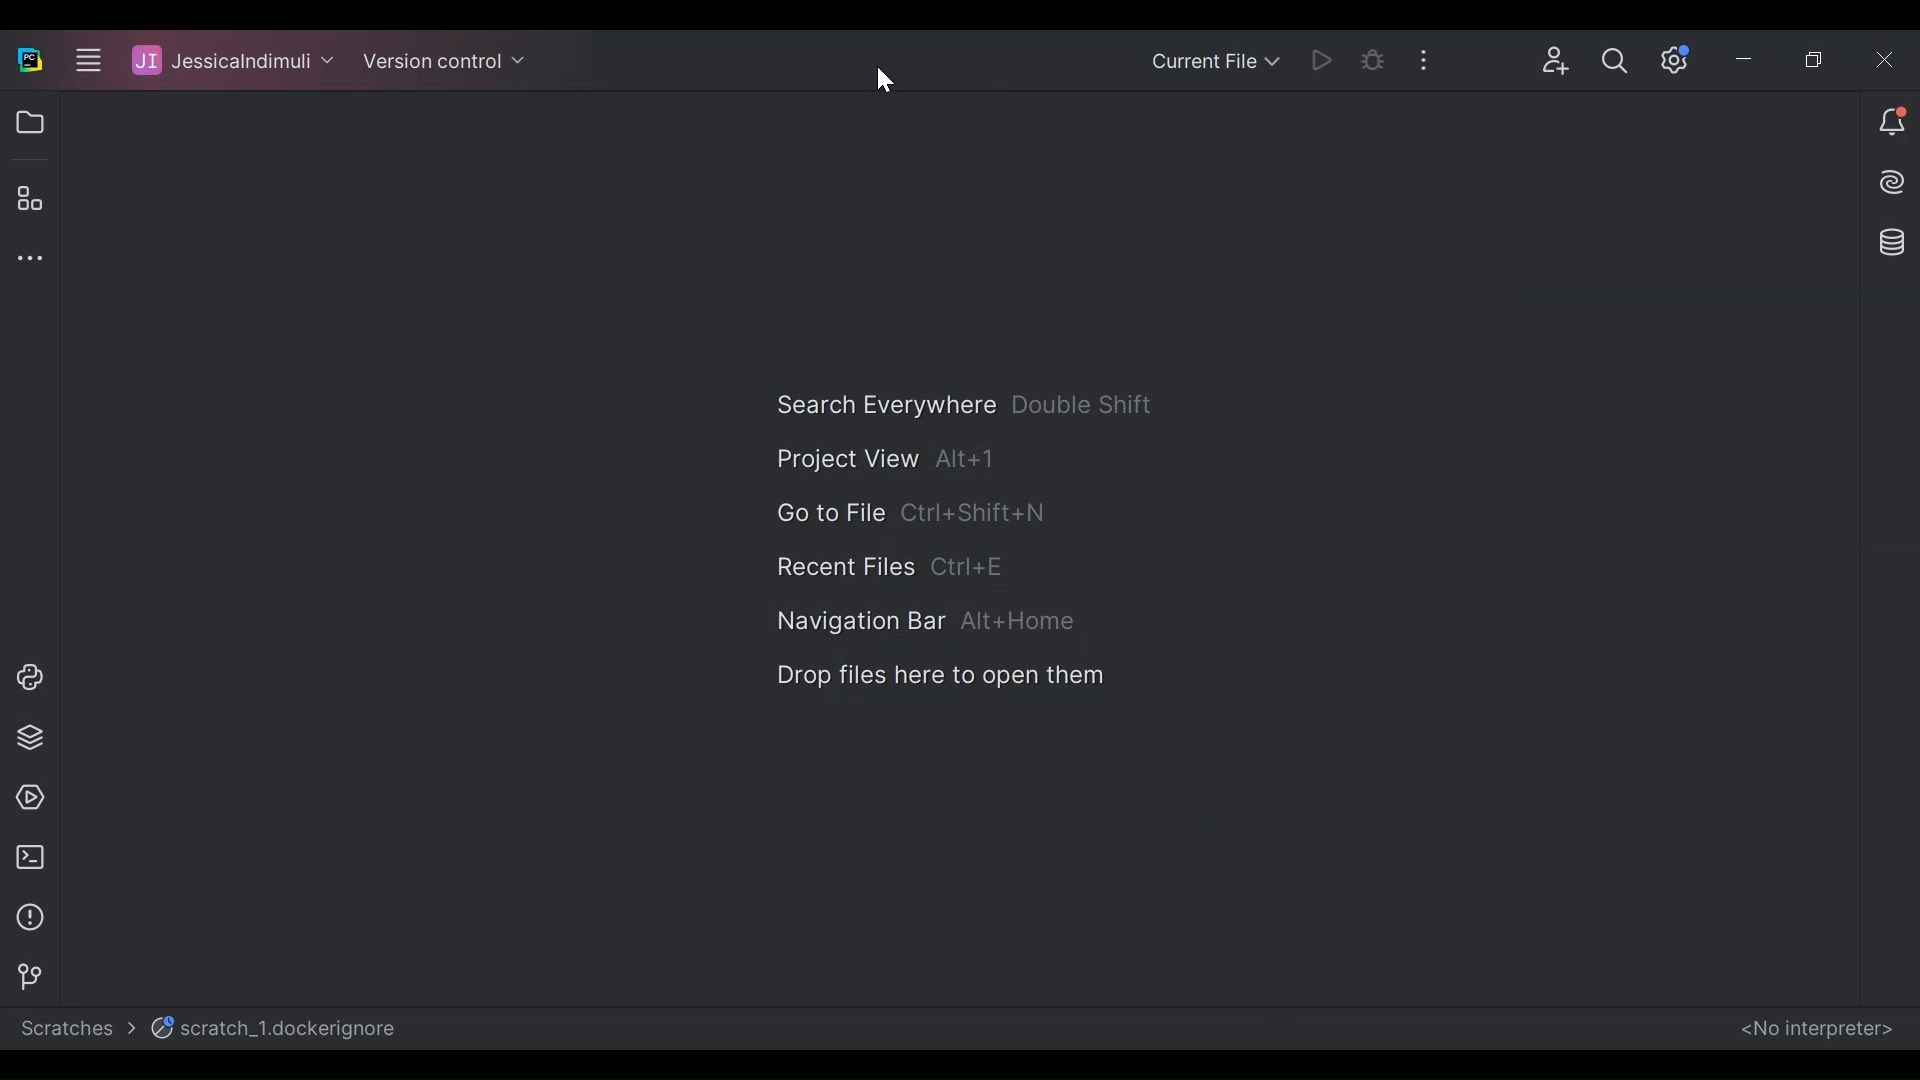 This screenshot has height=1080, width=1920. What do you see at coordinates (1563, 62) in the screenshot?
I see `Code with me` at bounding box center [1563, 62].